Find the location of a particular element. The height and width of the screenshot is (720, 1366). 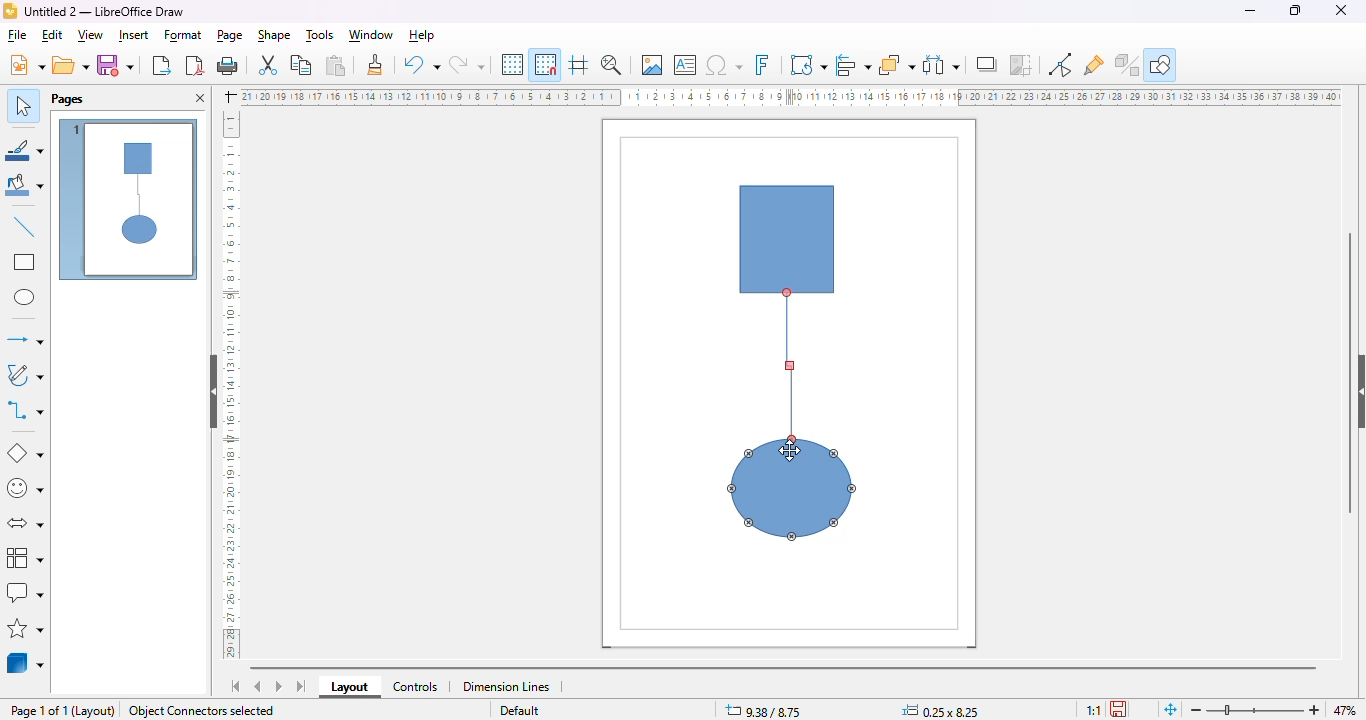

layout is located at coordinates (350, 687).